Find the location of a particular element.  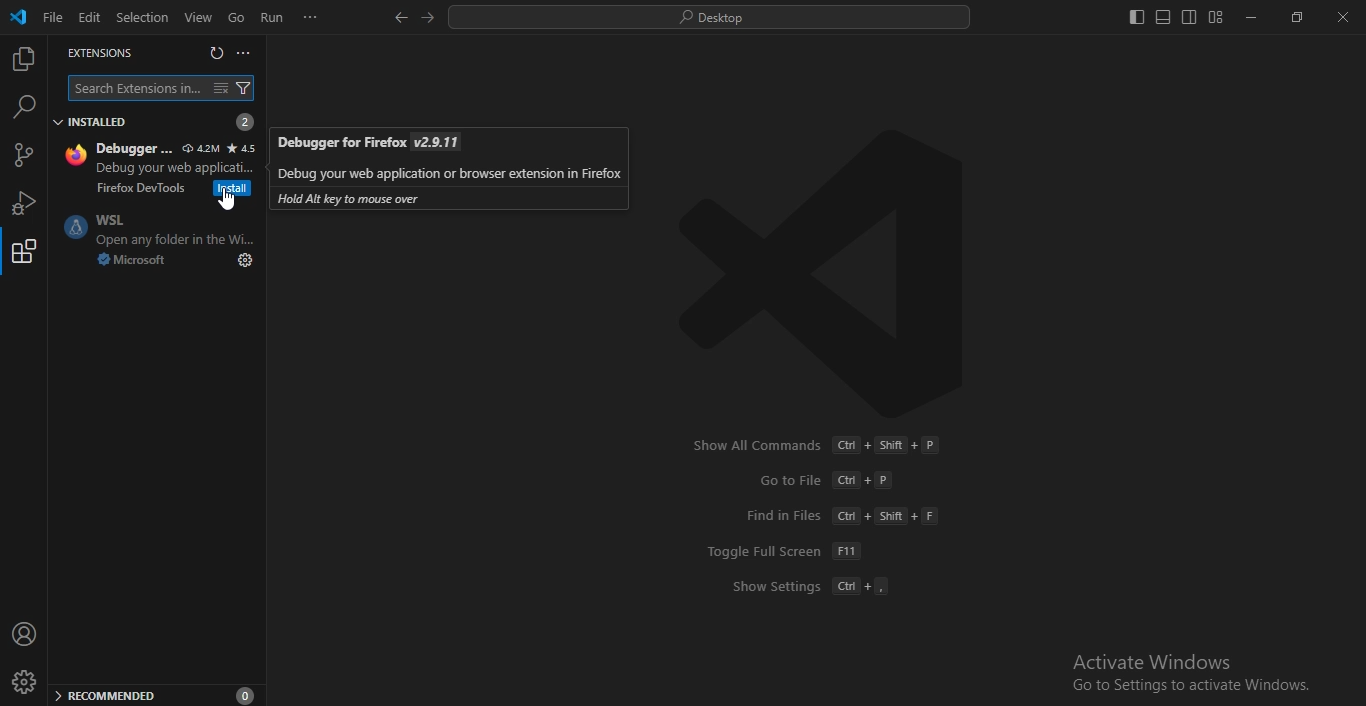

source control is located at coordinates (24, 156).